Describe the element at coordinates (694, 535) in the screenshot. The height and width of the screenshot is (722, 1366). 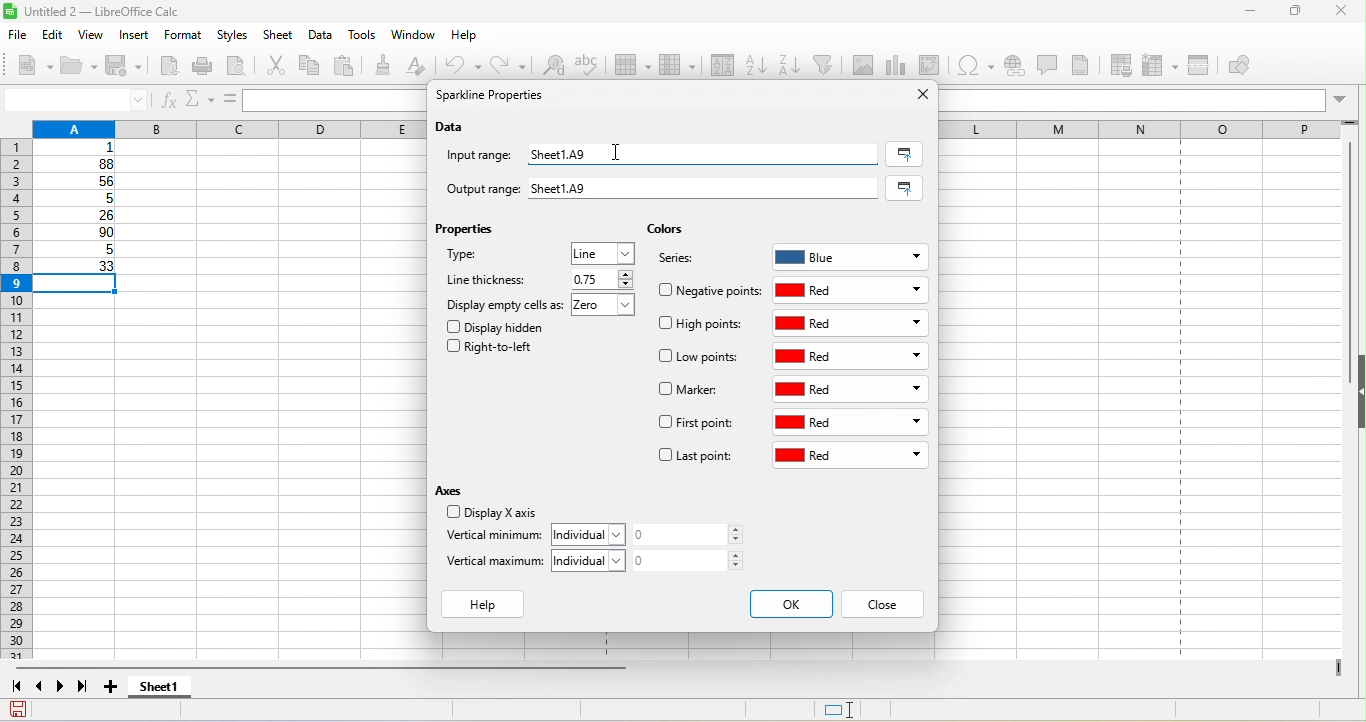
I see `0` at that location.